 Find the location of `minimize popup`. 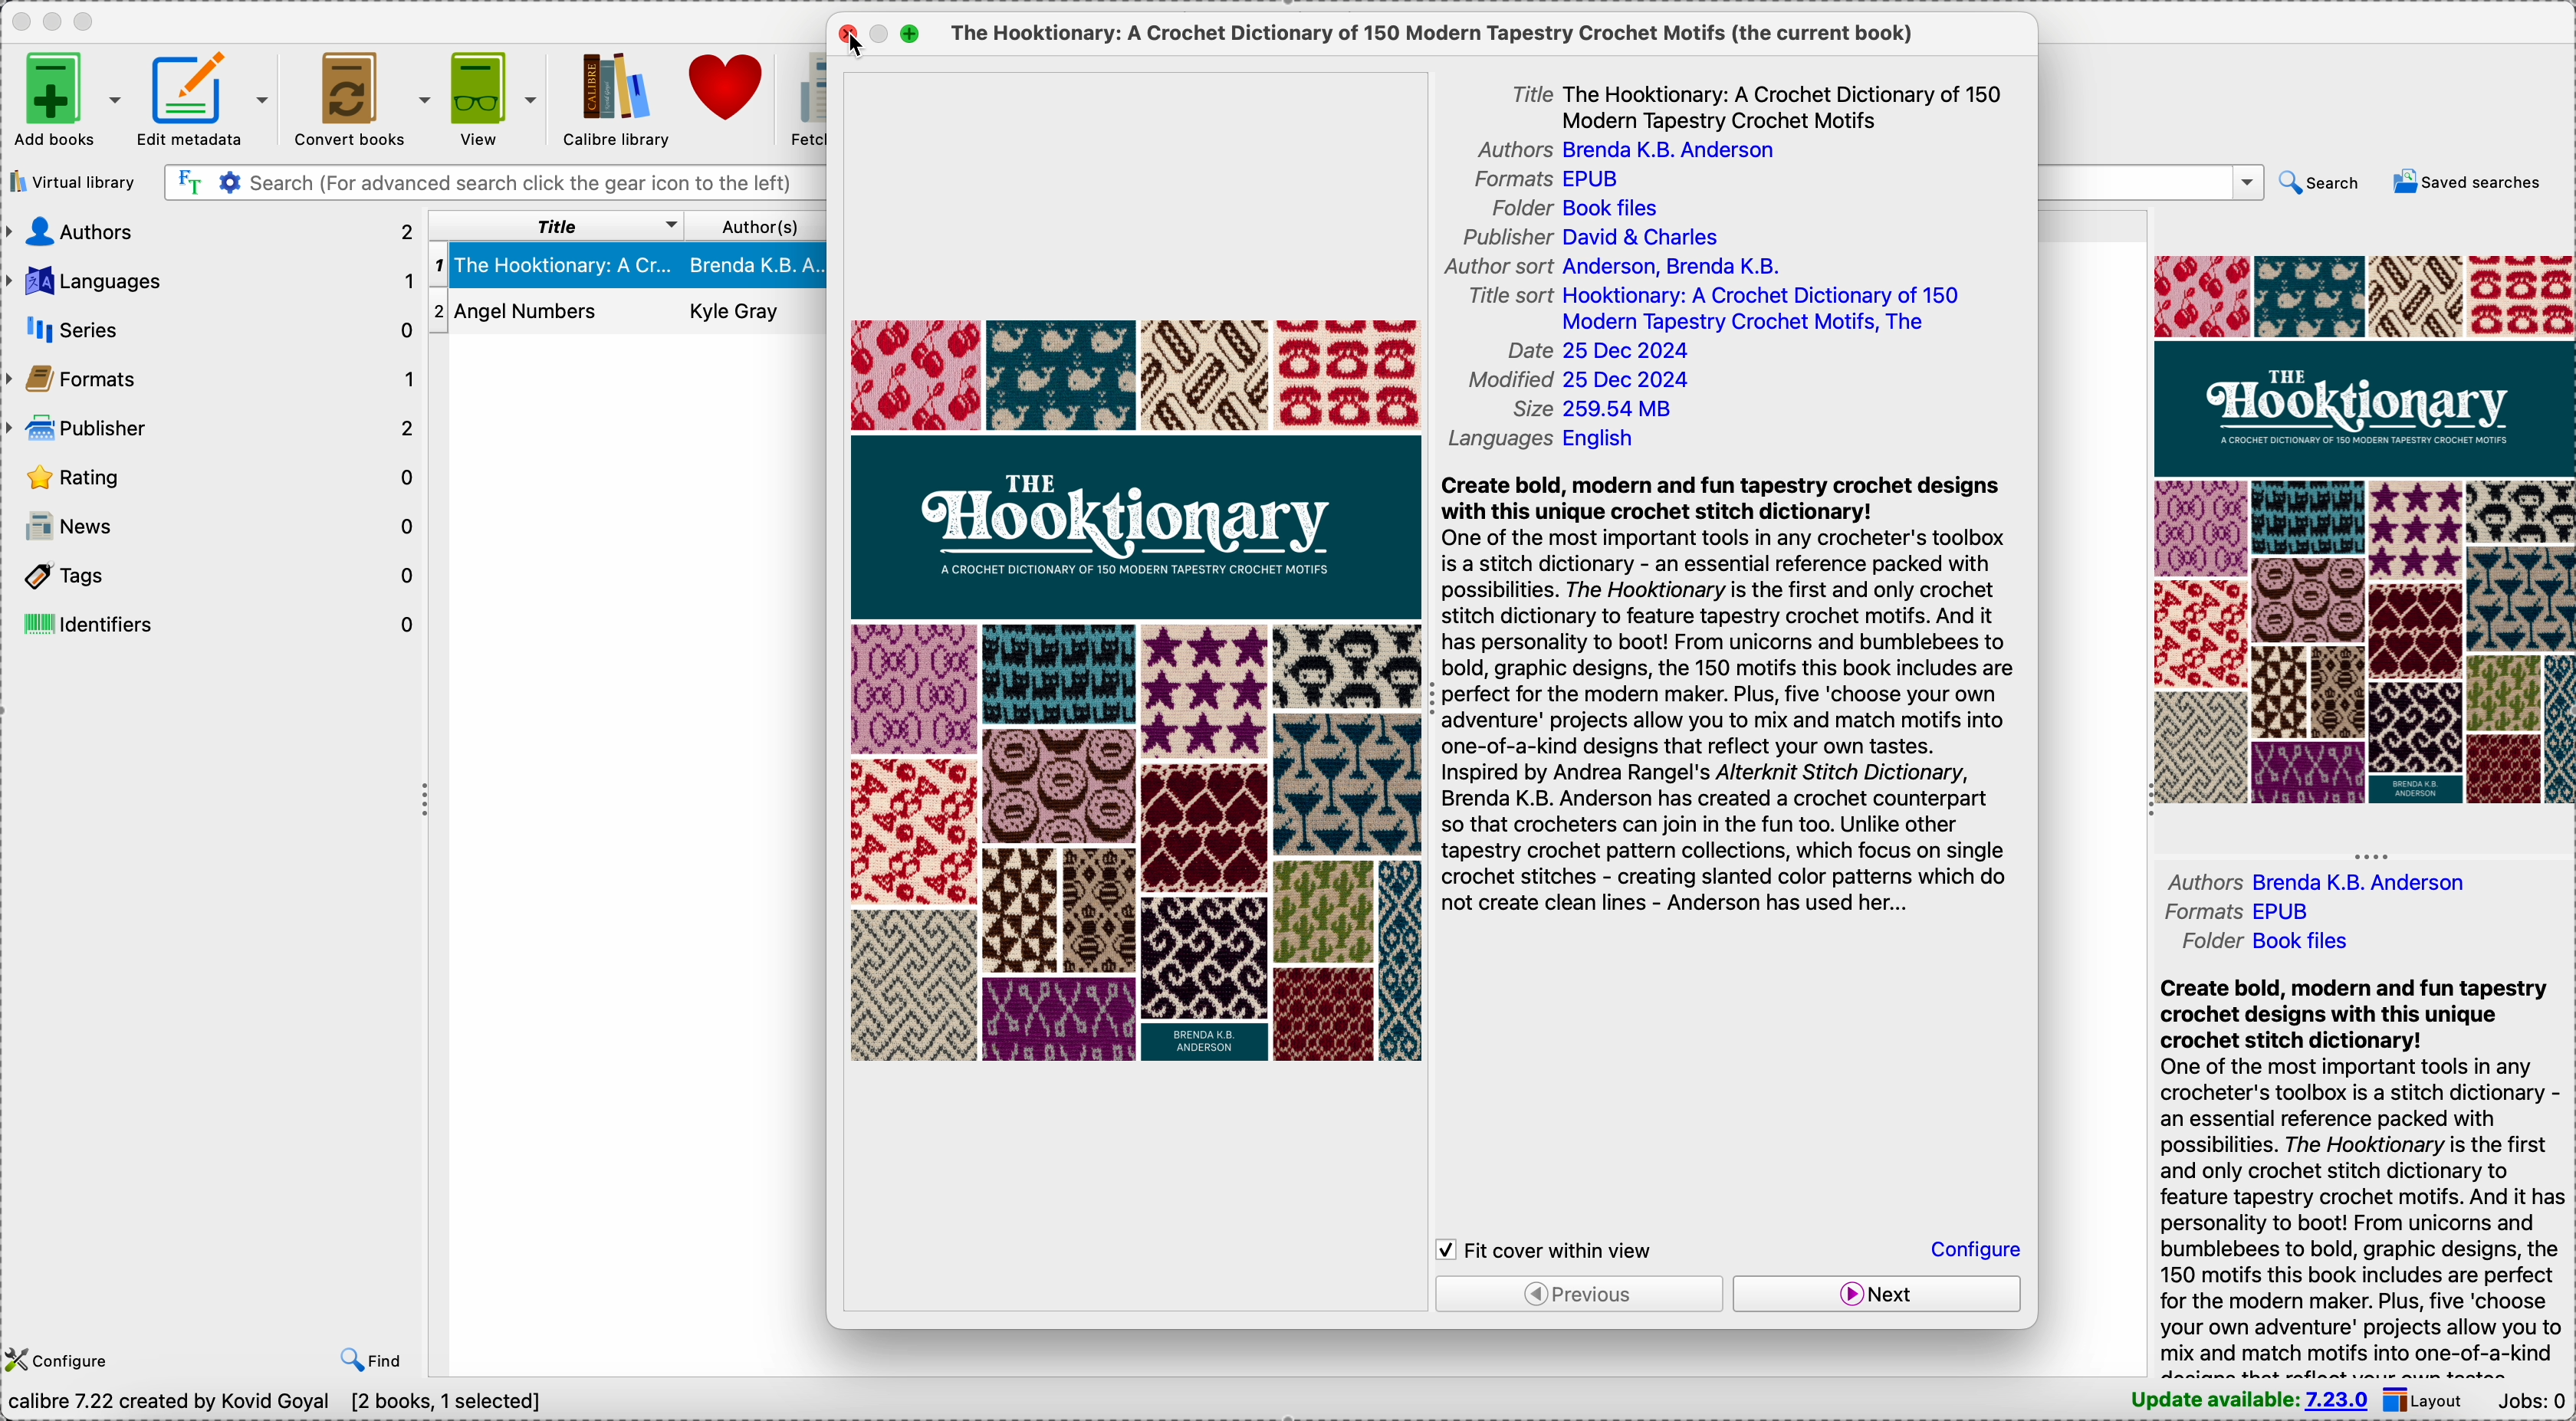

minimize popup is located at coordinates (881, 35).